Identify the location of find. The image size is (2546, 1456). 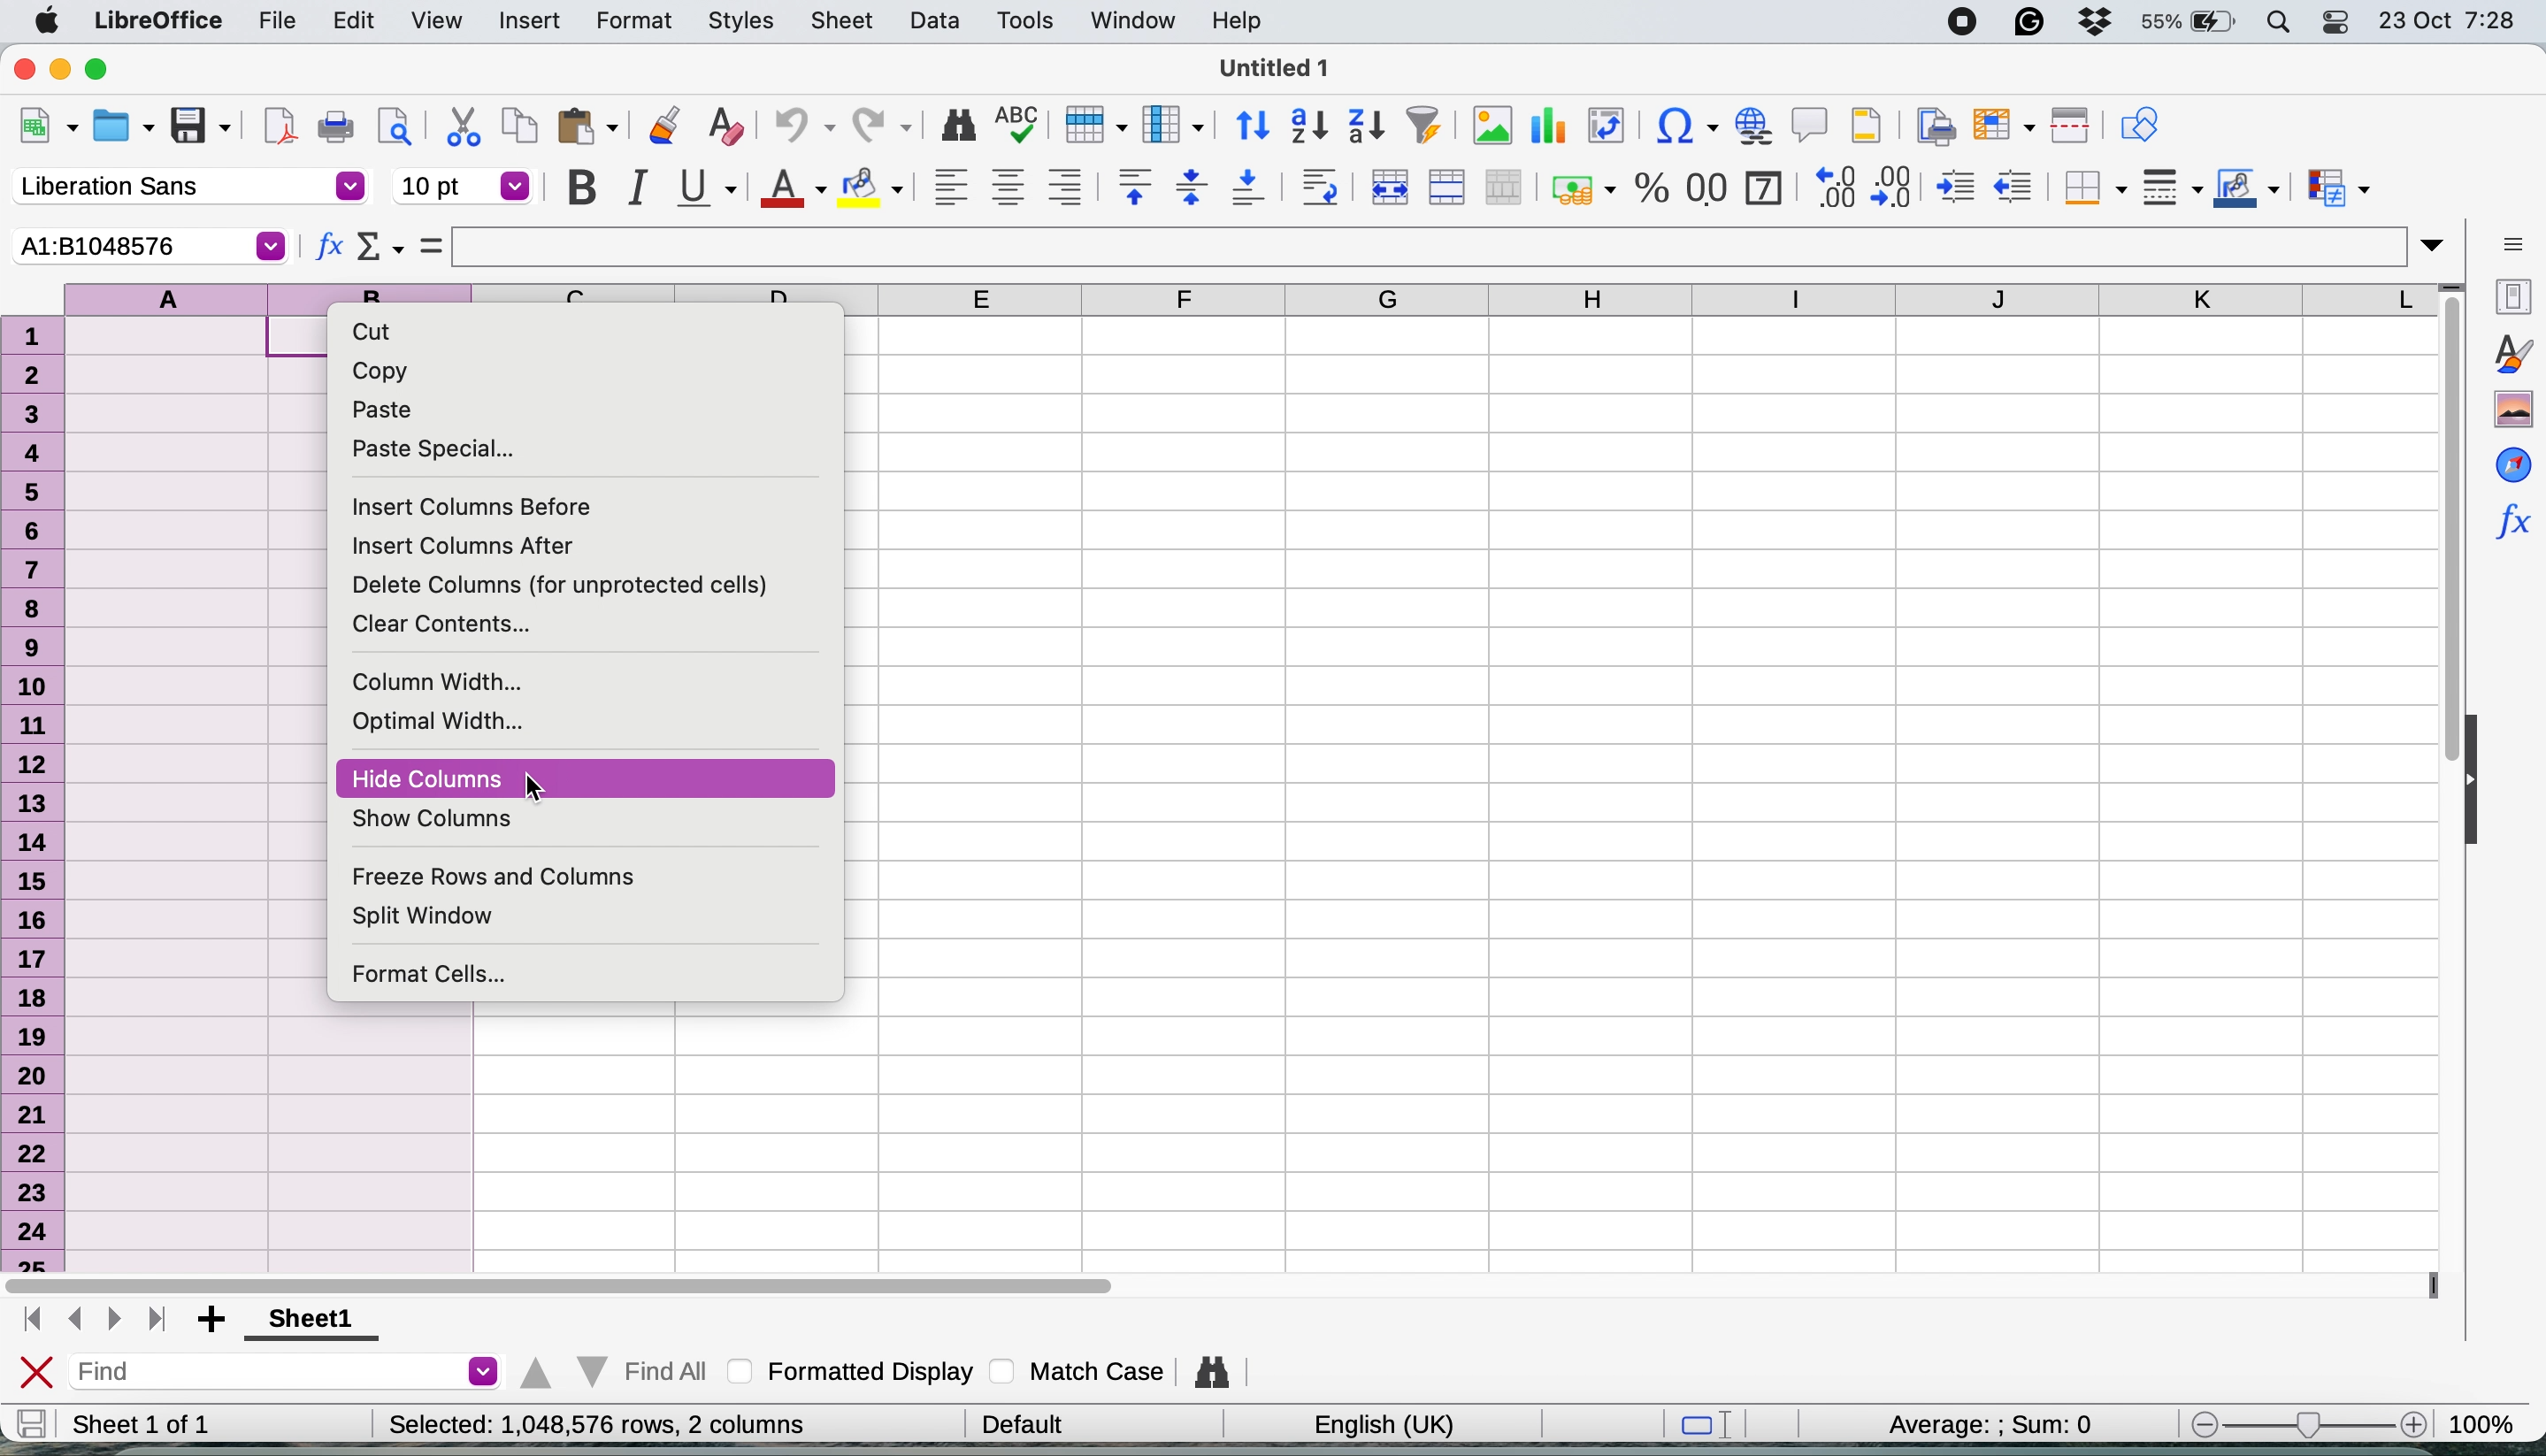
(283, 1370).